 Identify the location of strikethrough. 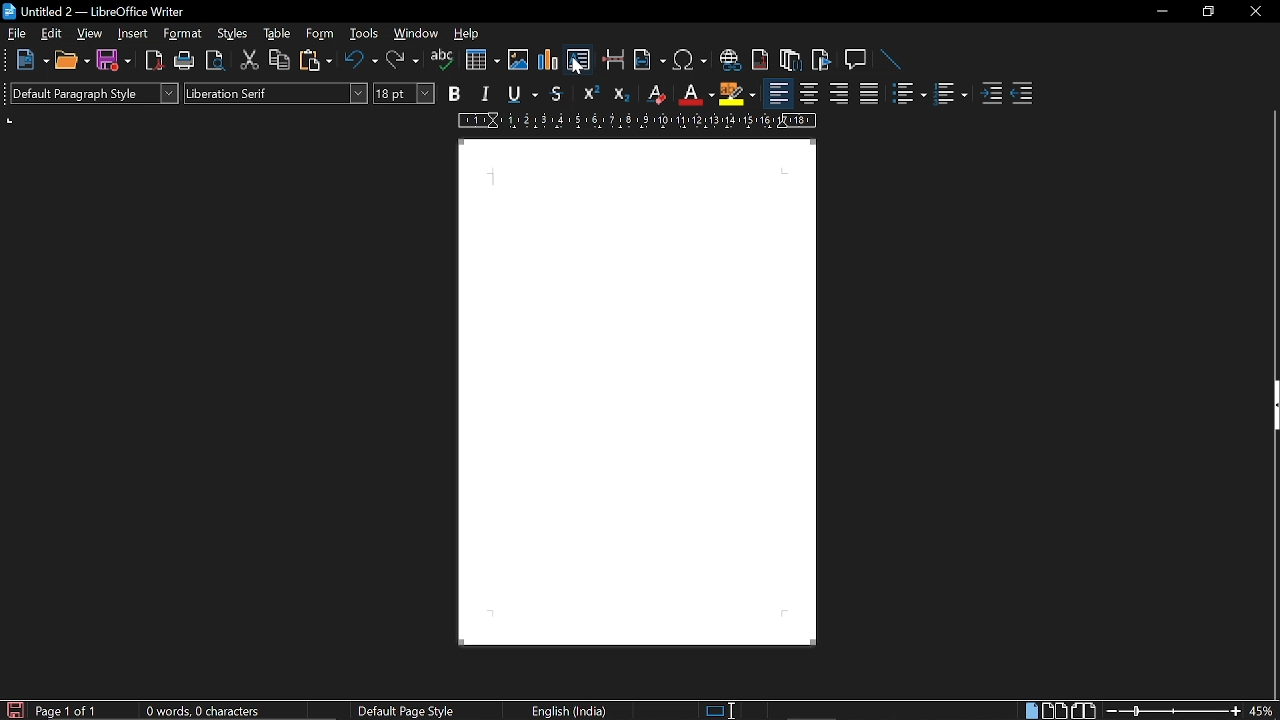
(558, 94).